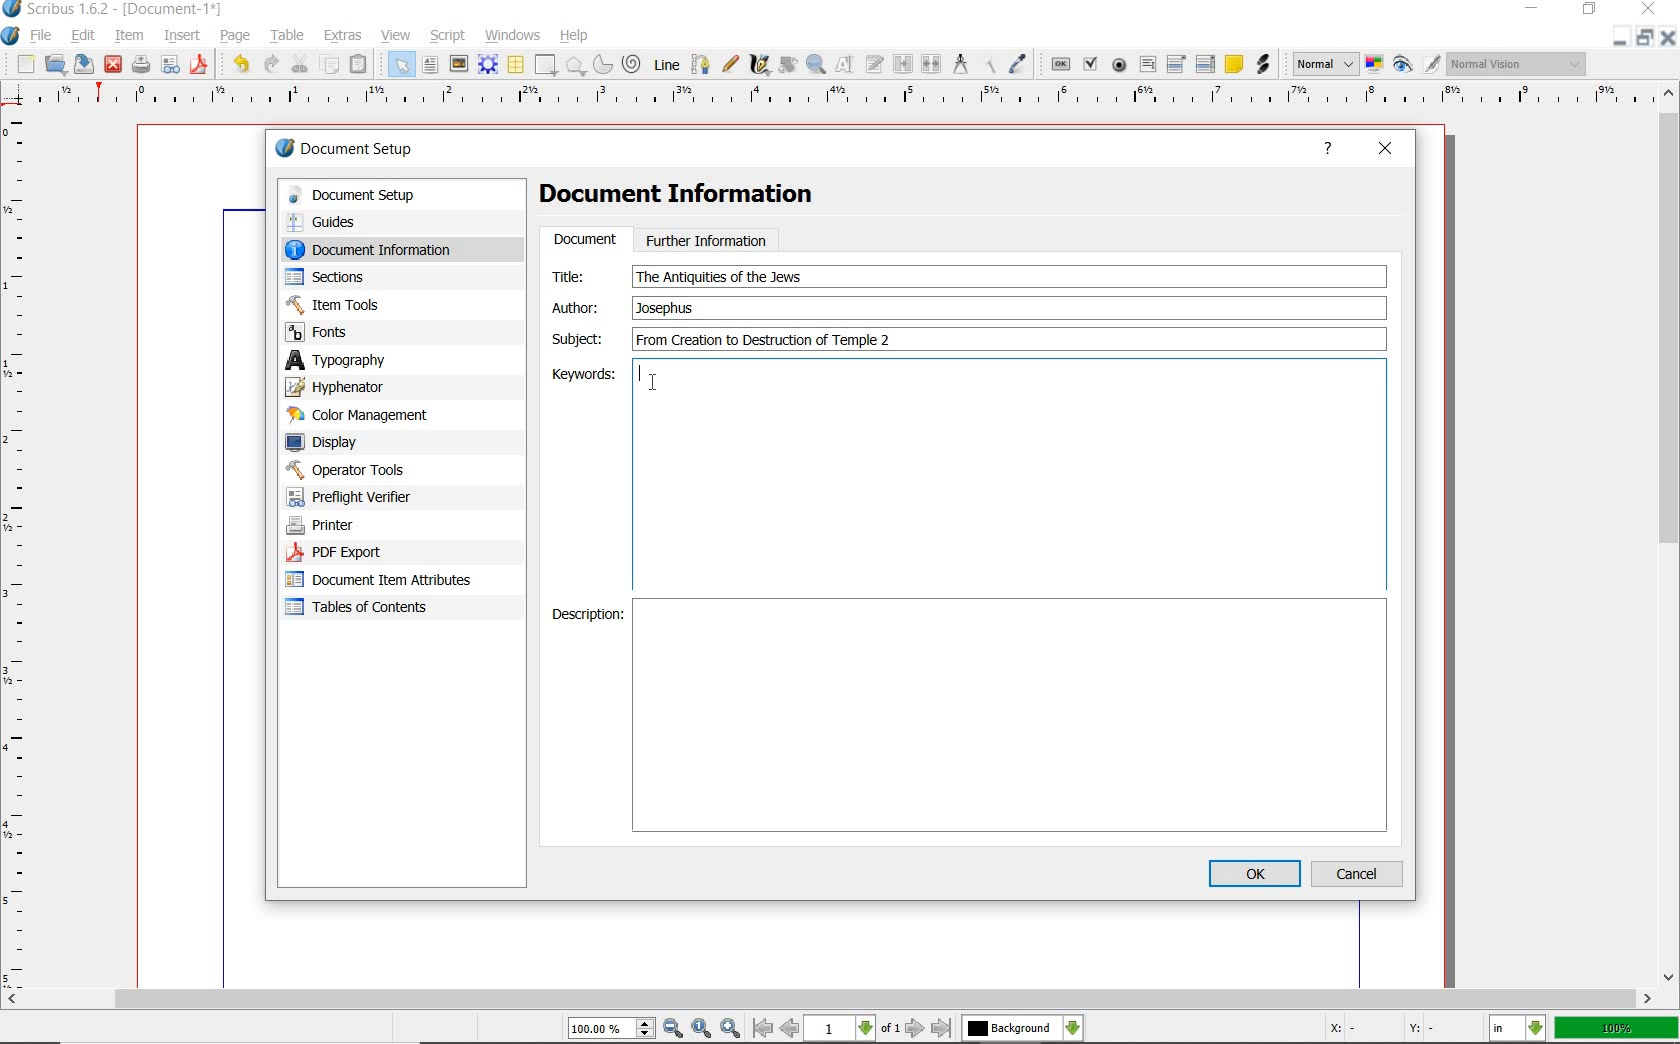 Image resolution: width=1680 pixels, height=1044 pixels. Describe the element at coordinates (848, 100) in the screenshot. I see `ruler` at that location.